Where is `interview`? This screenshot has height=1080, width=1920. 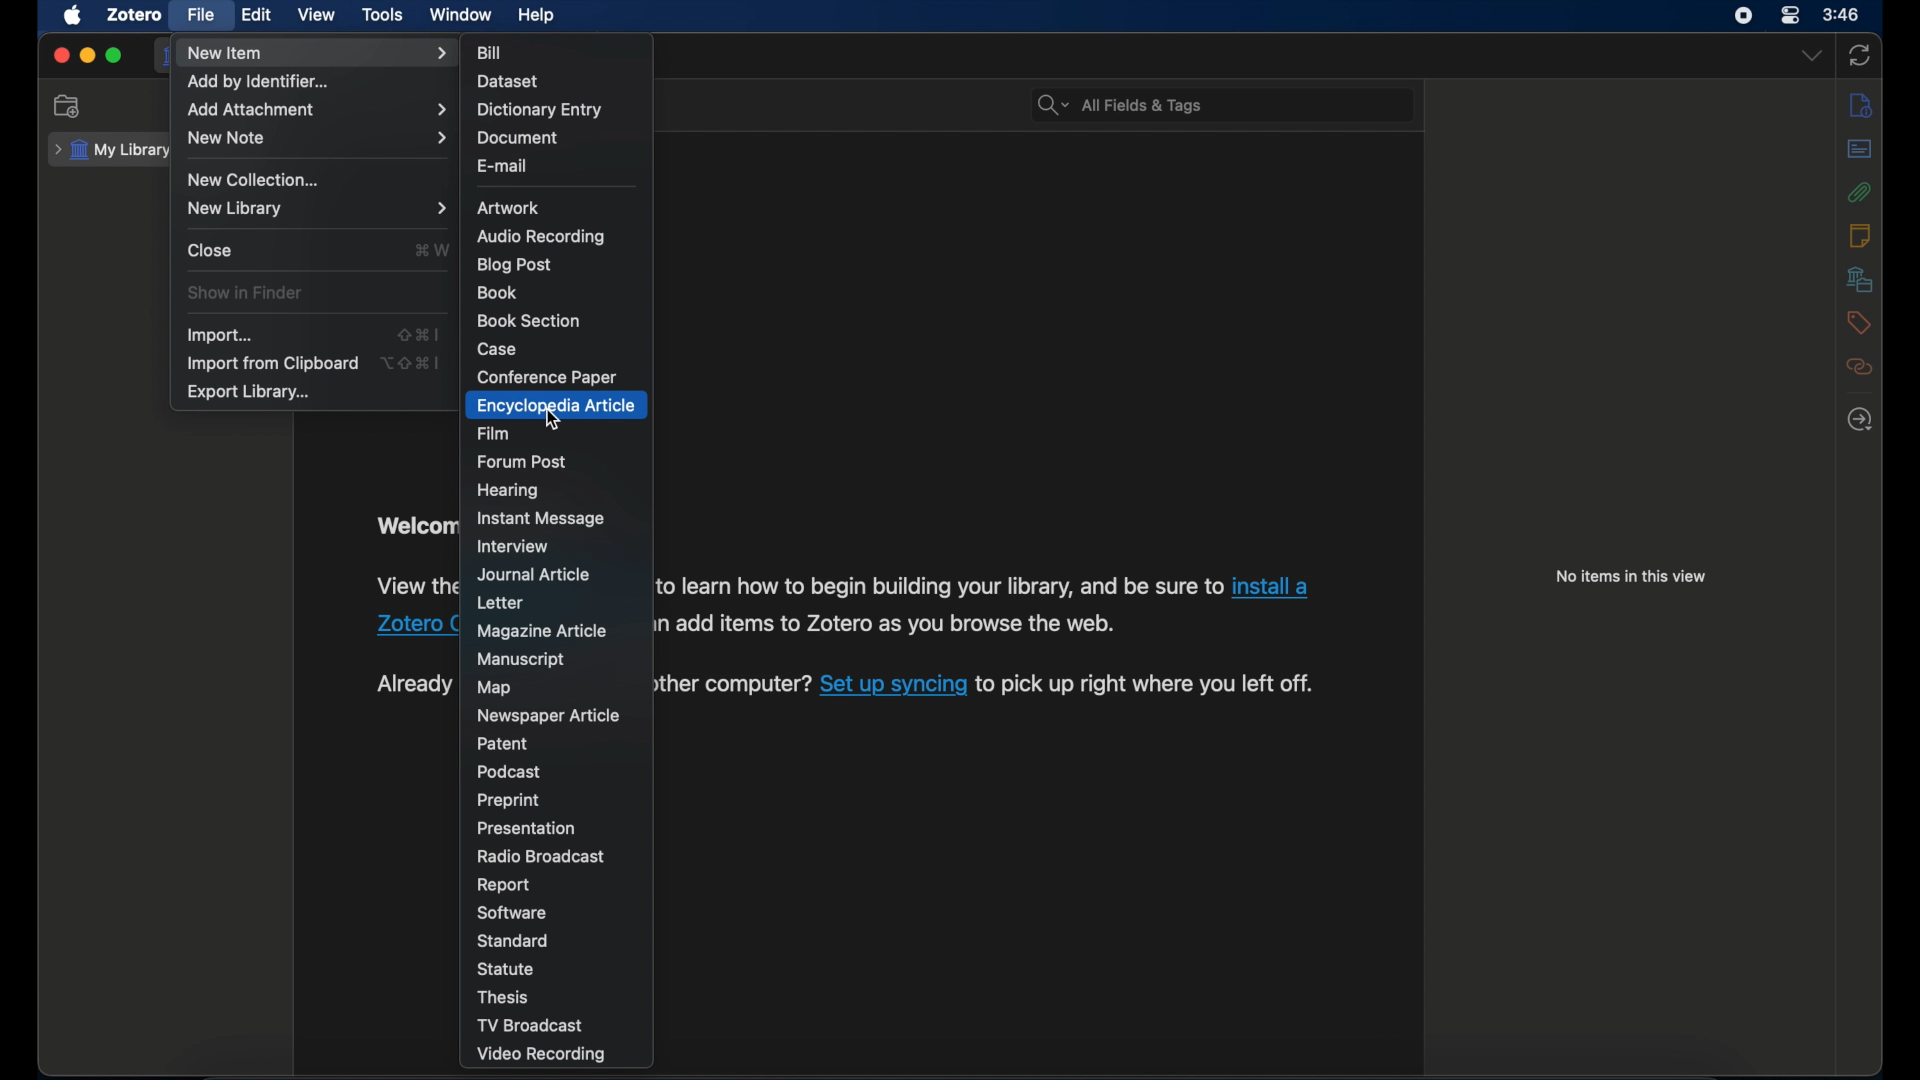
interview is located at coordinates (512, 546).